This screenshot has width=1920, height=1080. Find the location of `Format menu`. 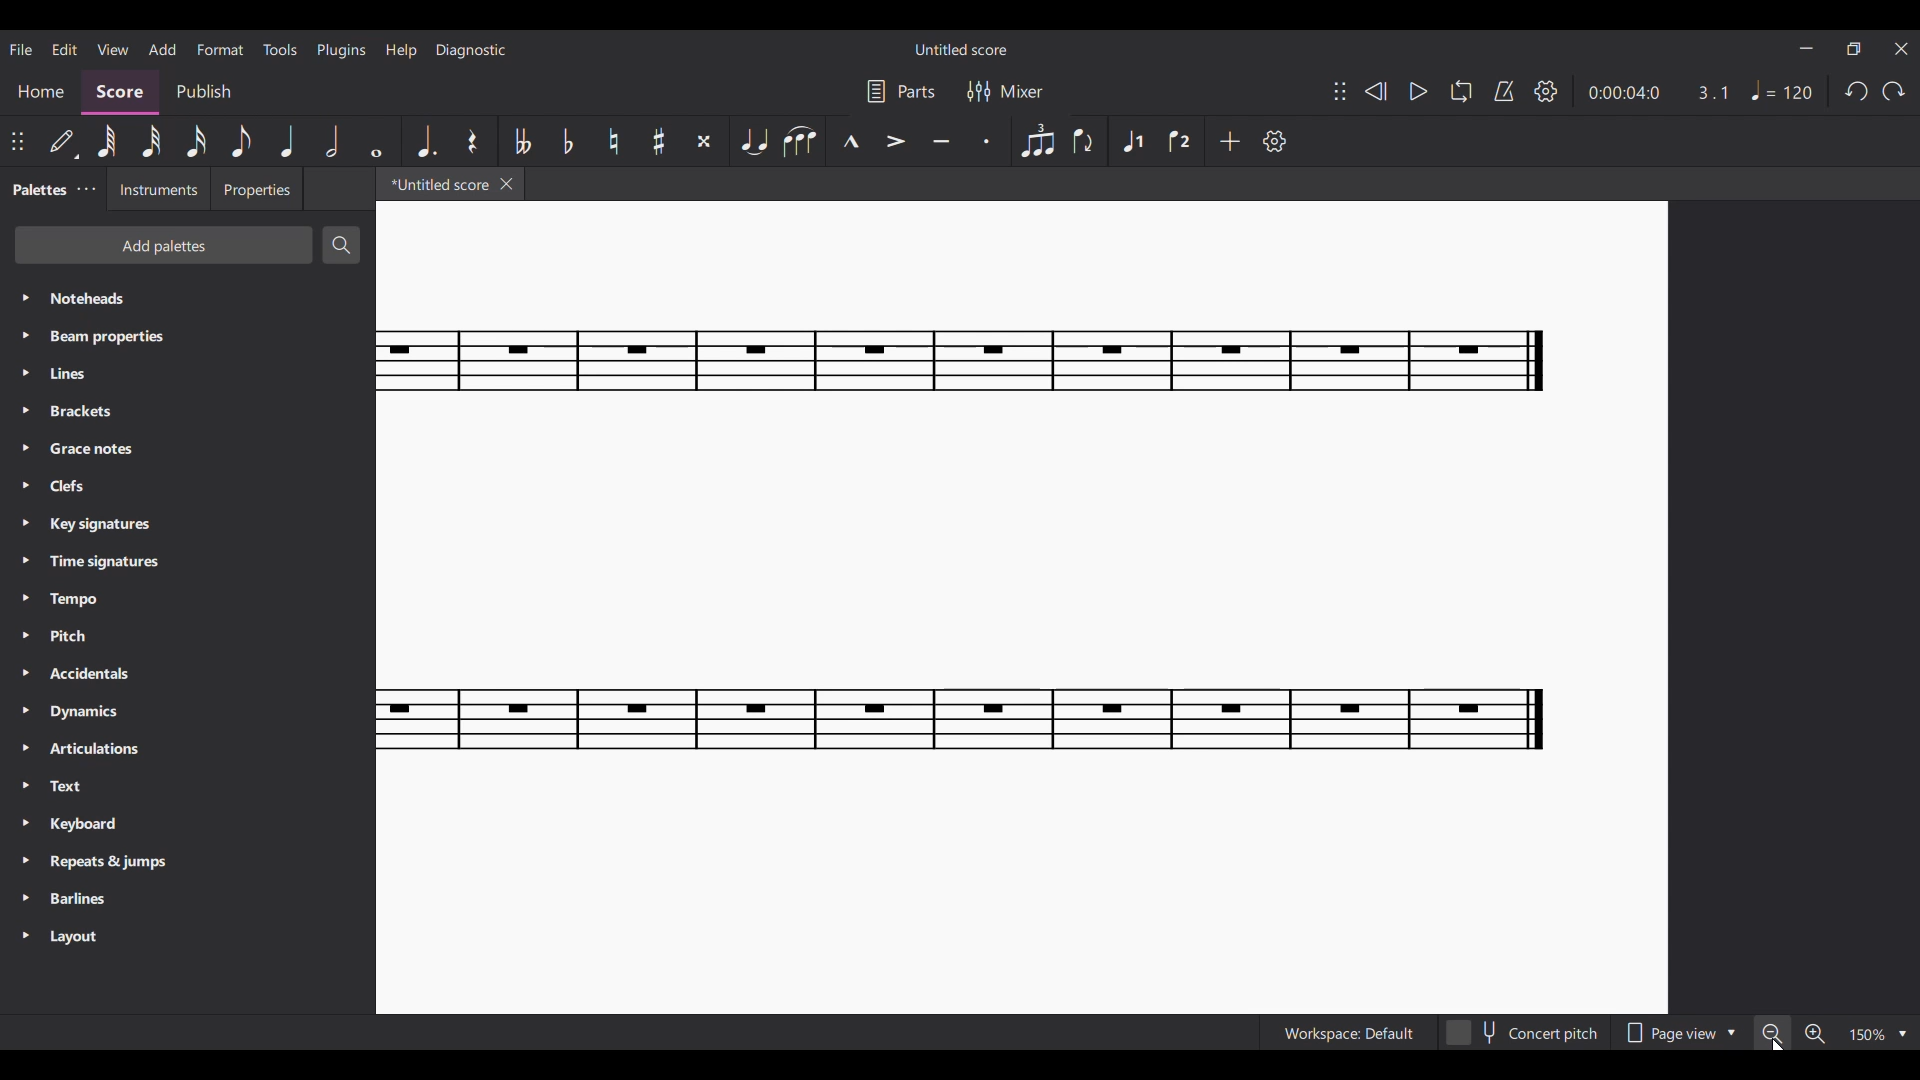

Format menu is located at coordinates (221, 50).